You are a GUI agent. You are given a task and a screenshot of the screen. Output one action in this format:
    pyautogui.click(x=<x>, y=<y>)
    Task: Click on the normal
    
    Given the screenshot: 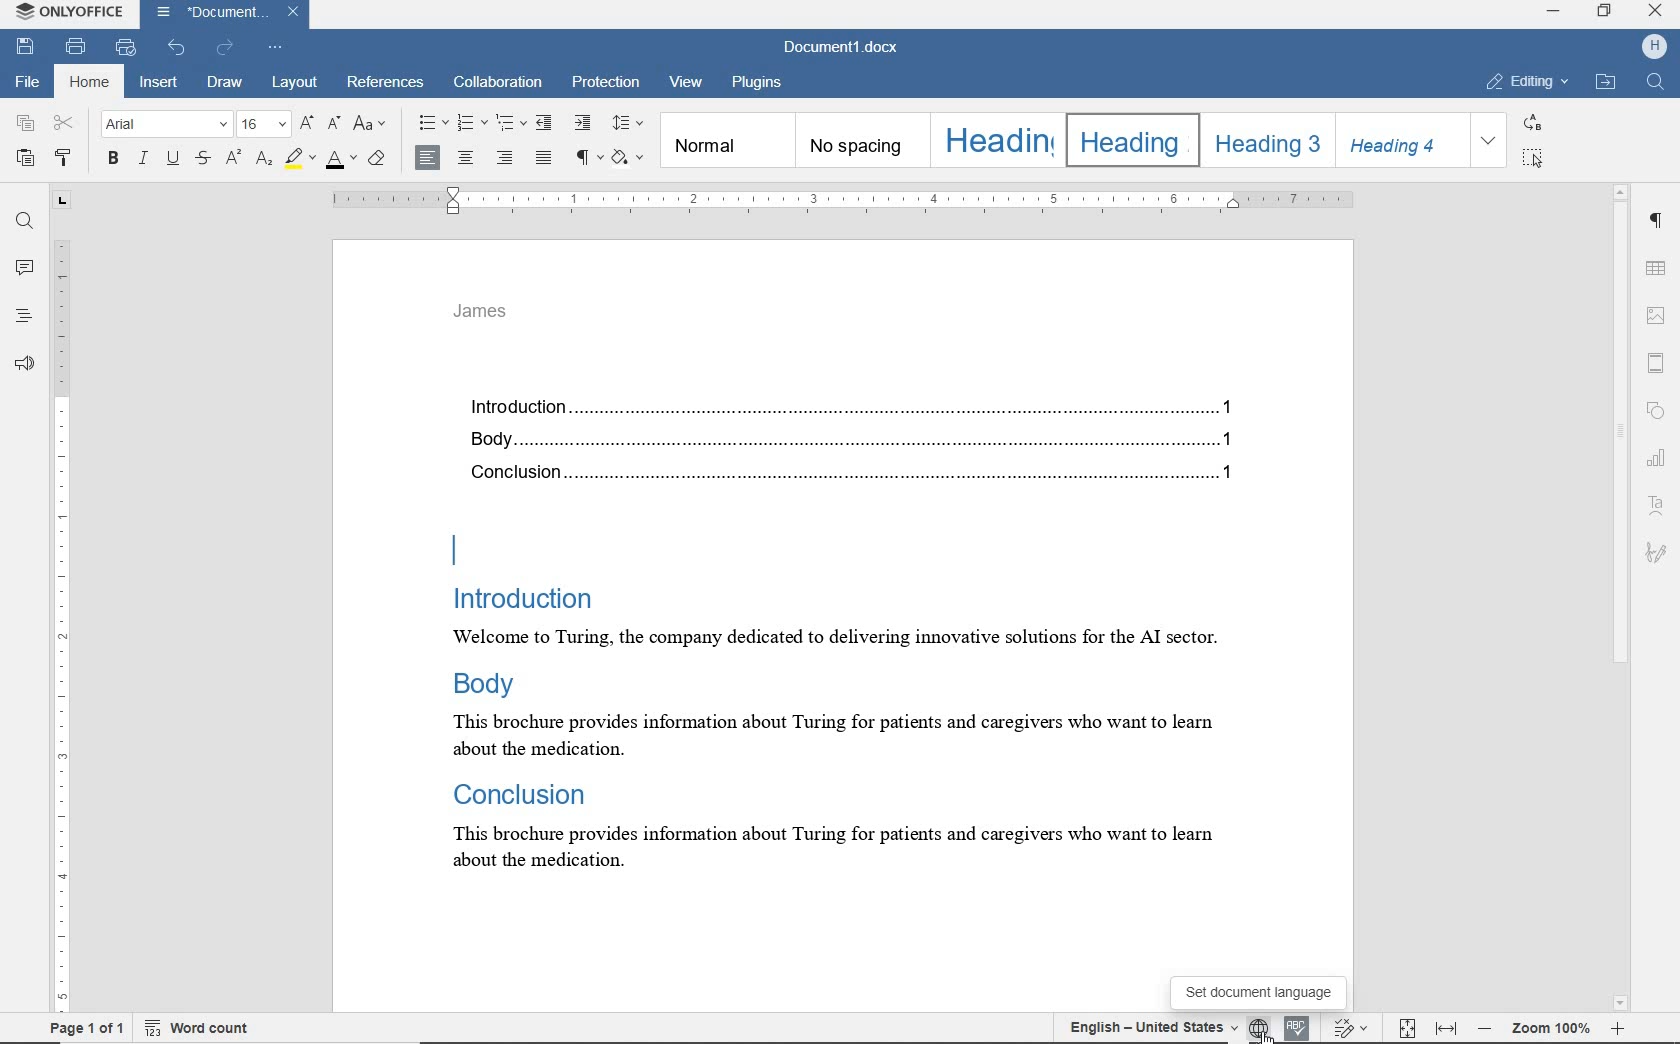 What is the action you would take?
    pyautogui.click(x=726, y=139)
    